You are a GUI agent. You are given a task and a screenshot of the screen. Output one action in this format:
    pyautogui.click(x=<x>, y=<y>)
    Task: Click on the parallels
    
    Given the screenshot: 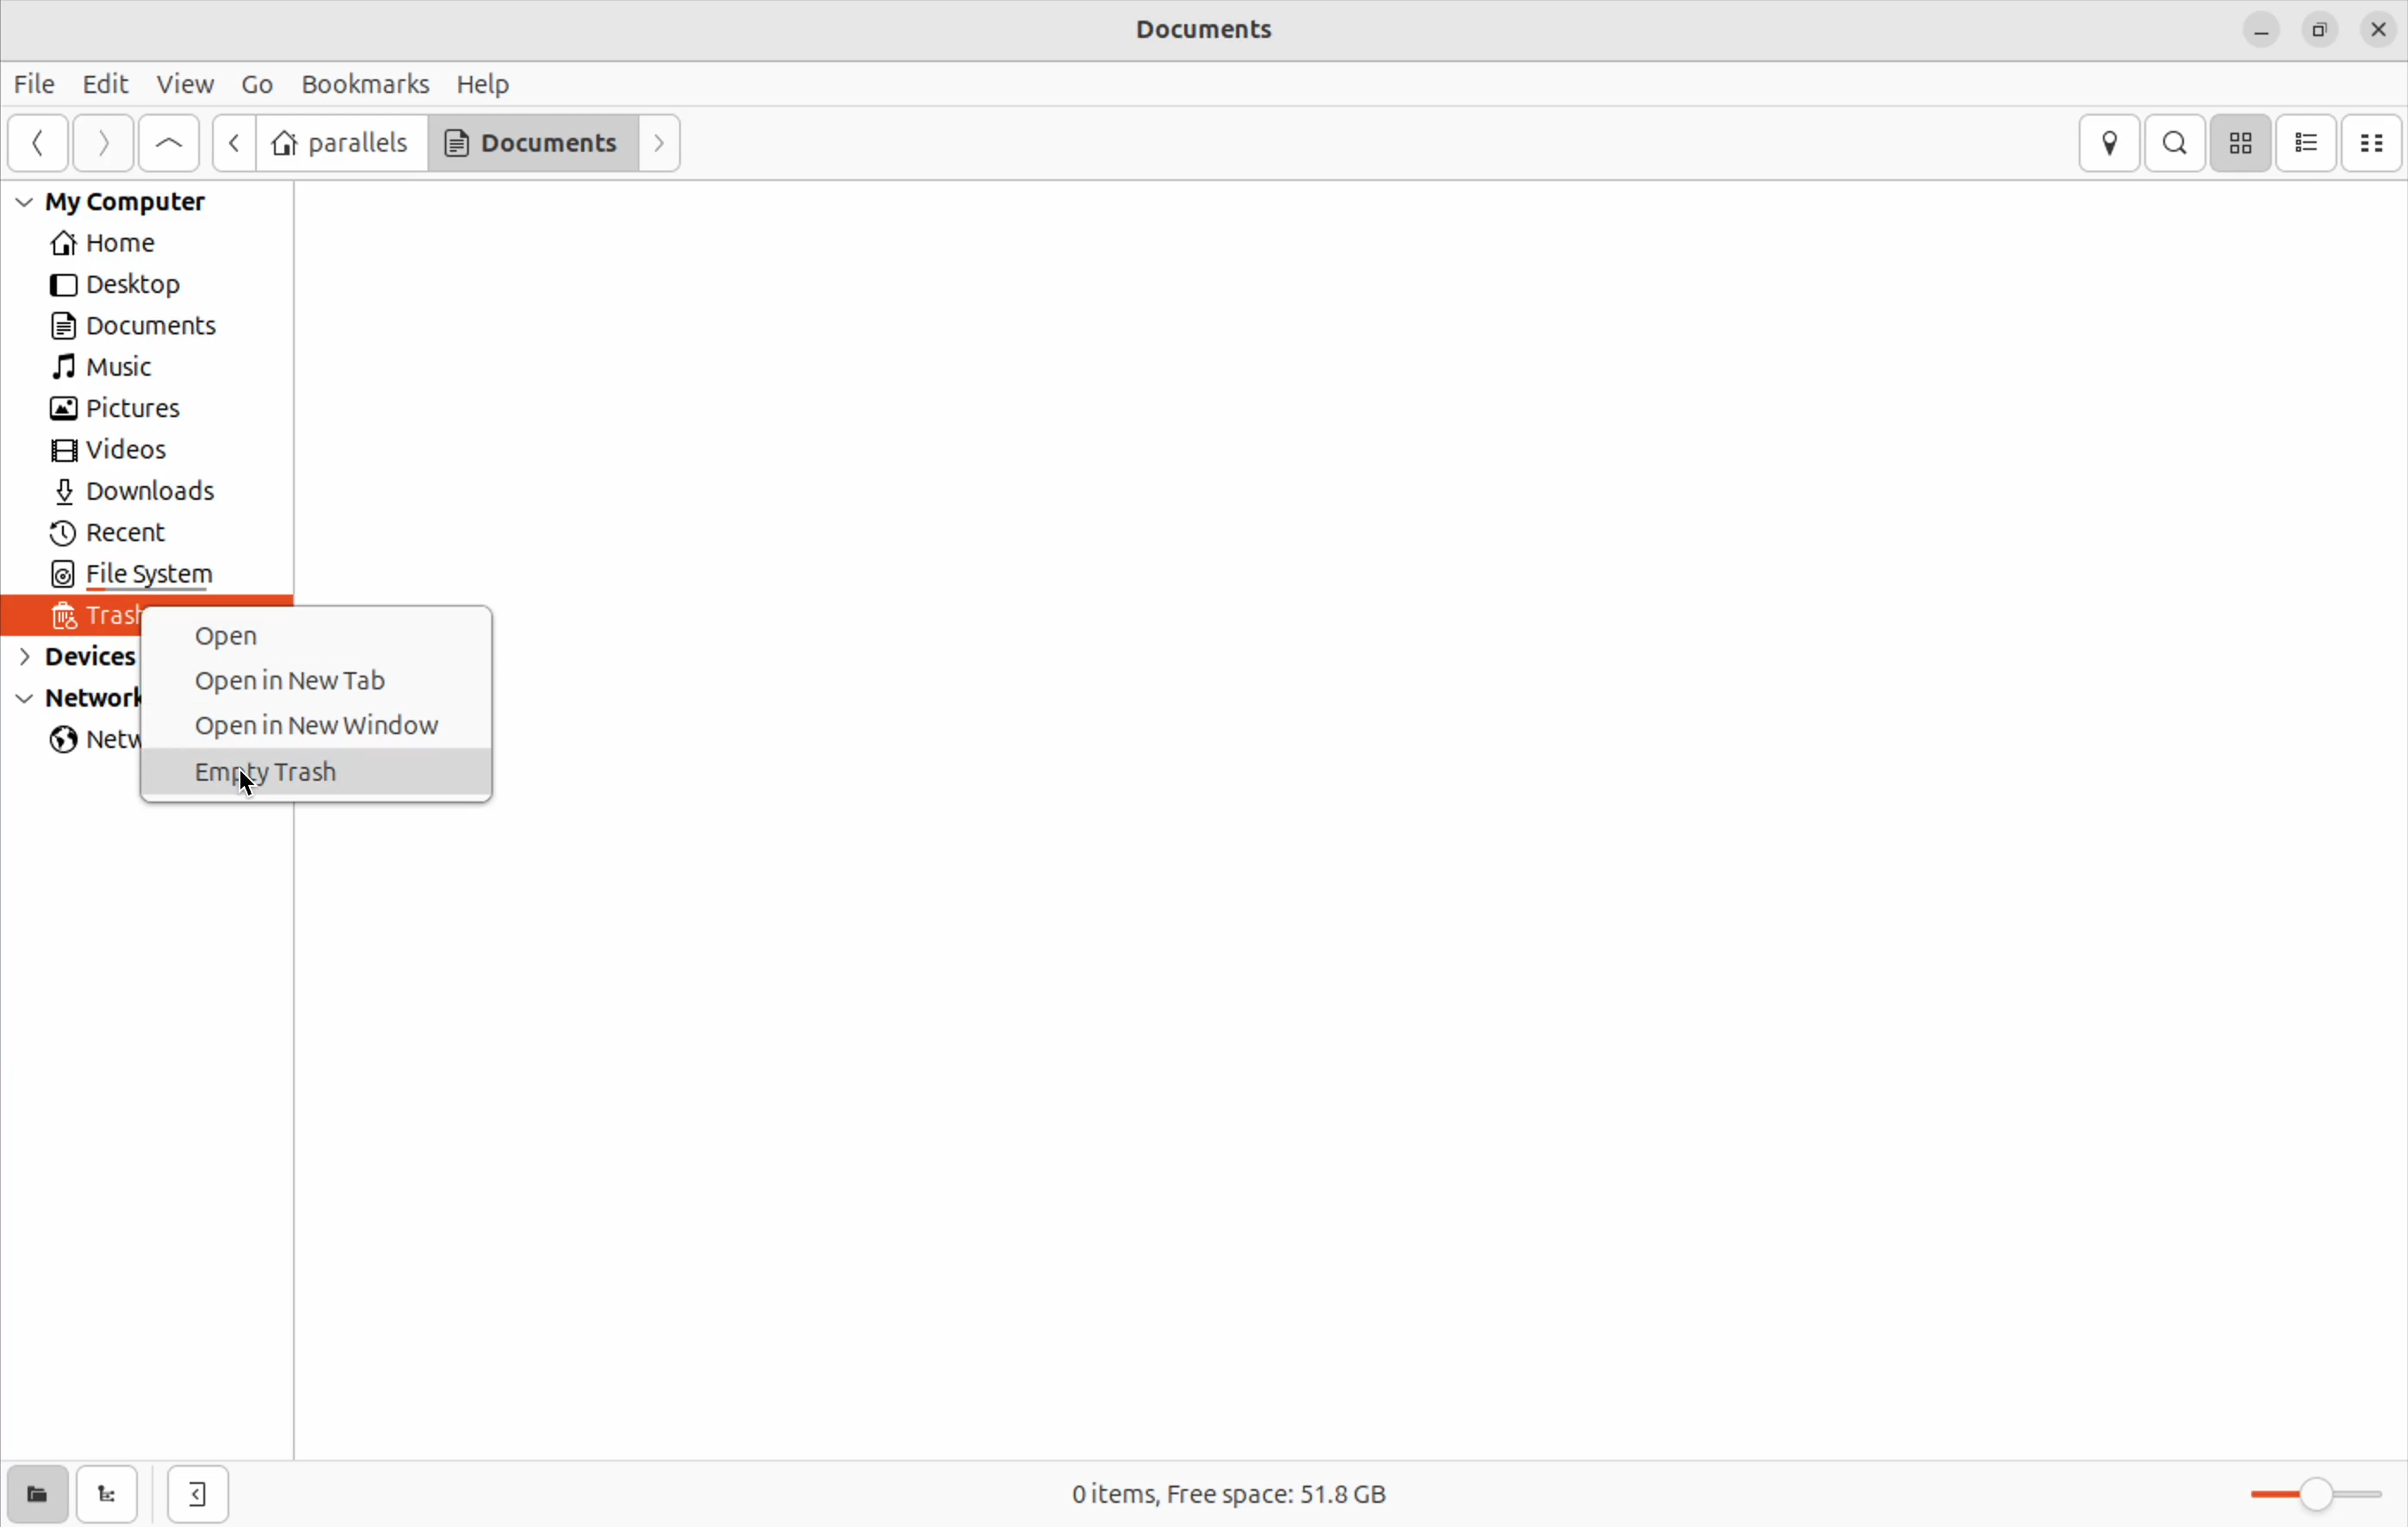 What is the action you would take?
    pyautogui.click(x=338, y=143)
    